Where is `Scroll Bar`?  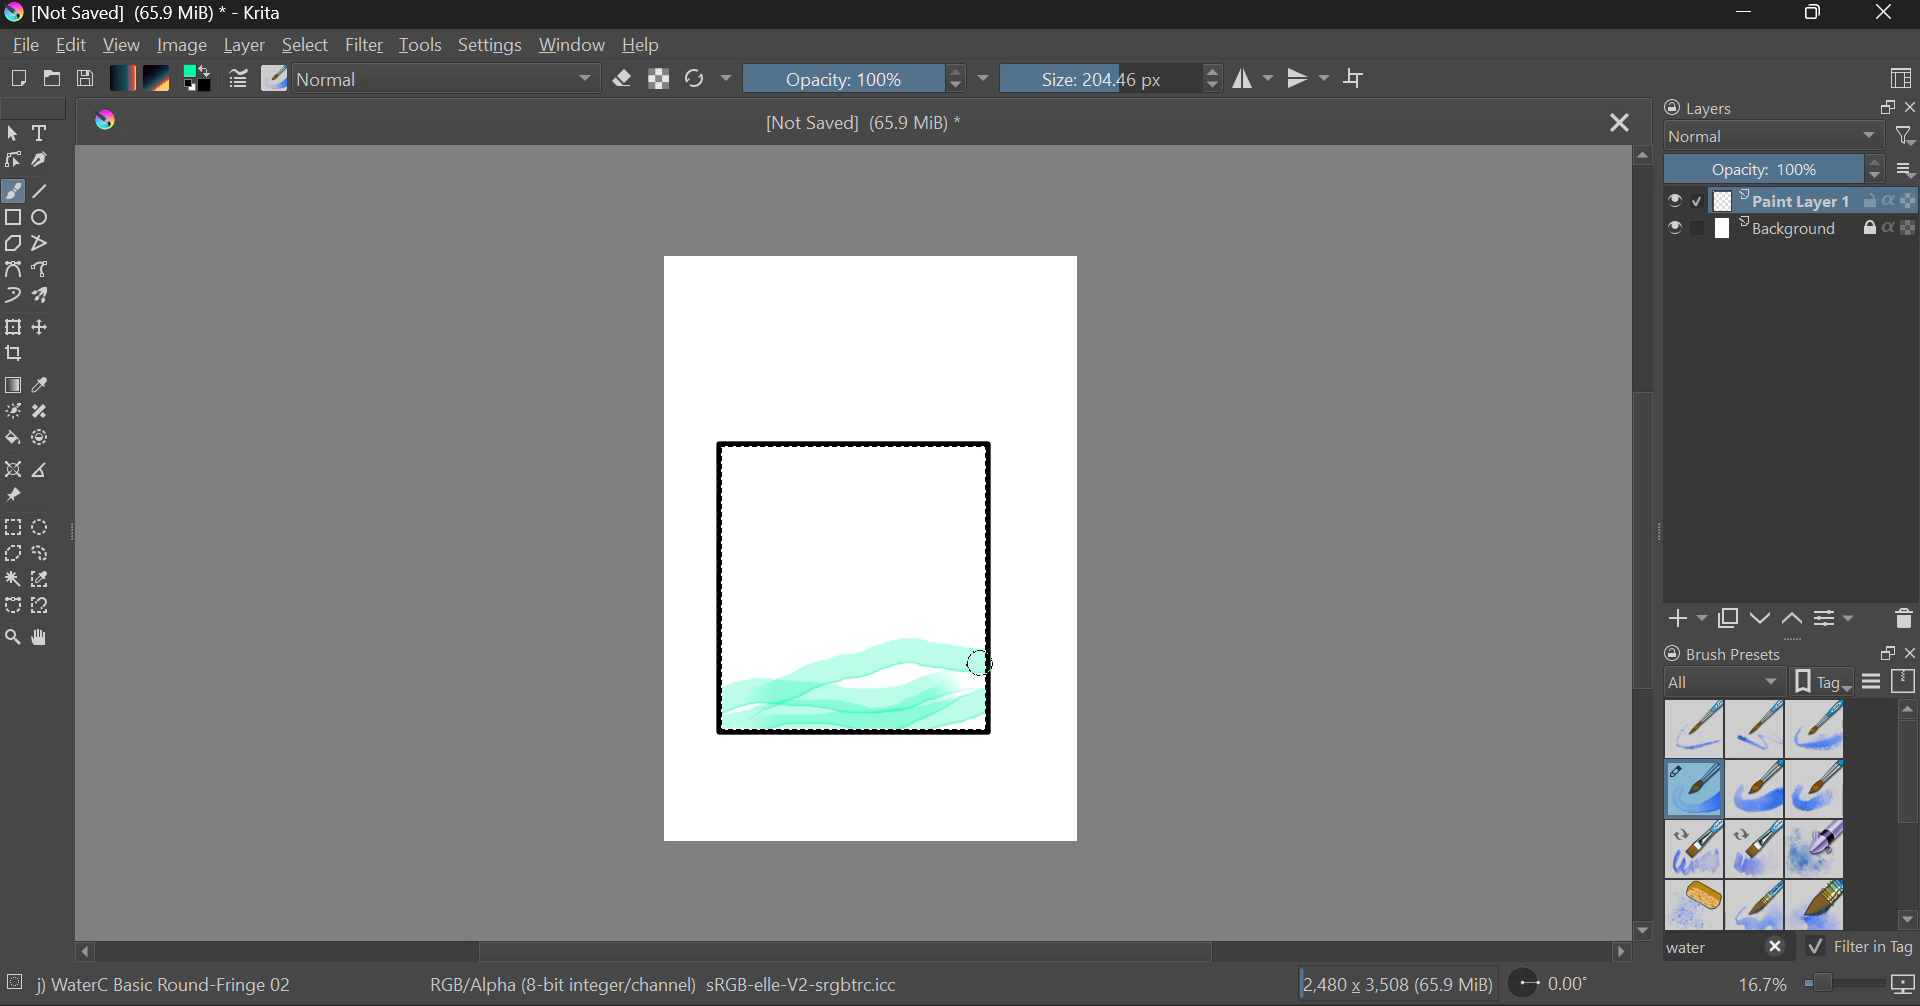 Scroll Bar is located at coordinates (1908, 819).